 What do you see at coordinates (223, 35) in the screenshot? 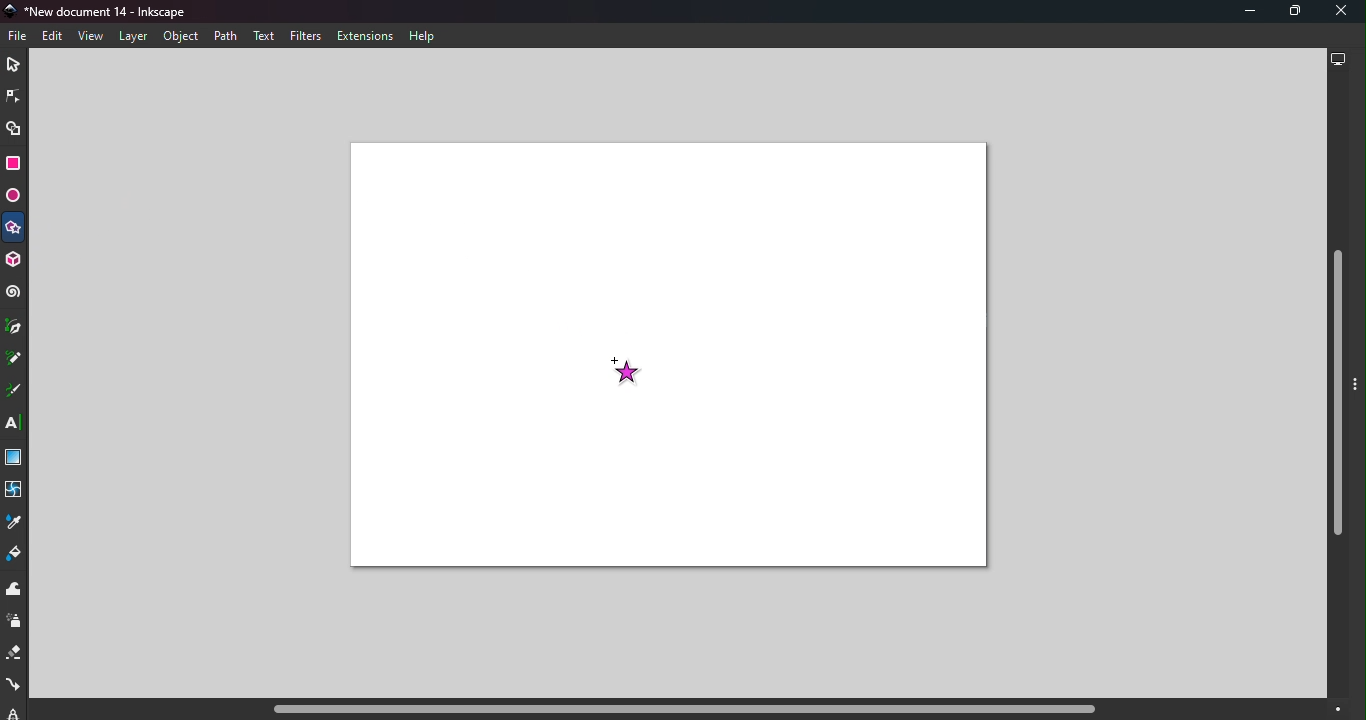
I see `Path` at bounding box center [223, 35].